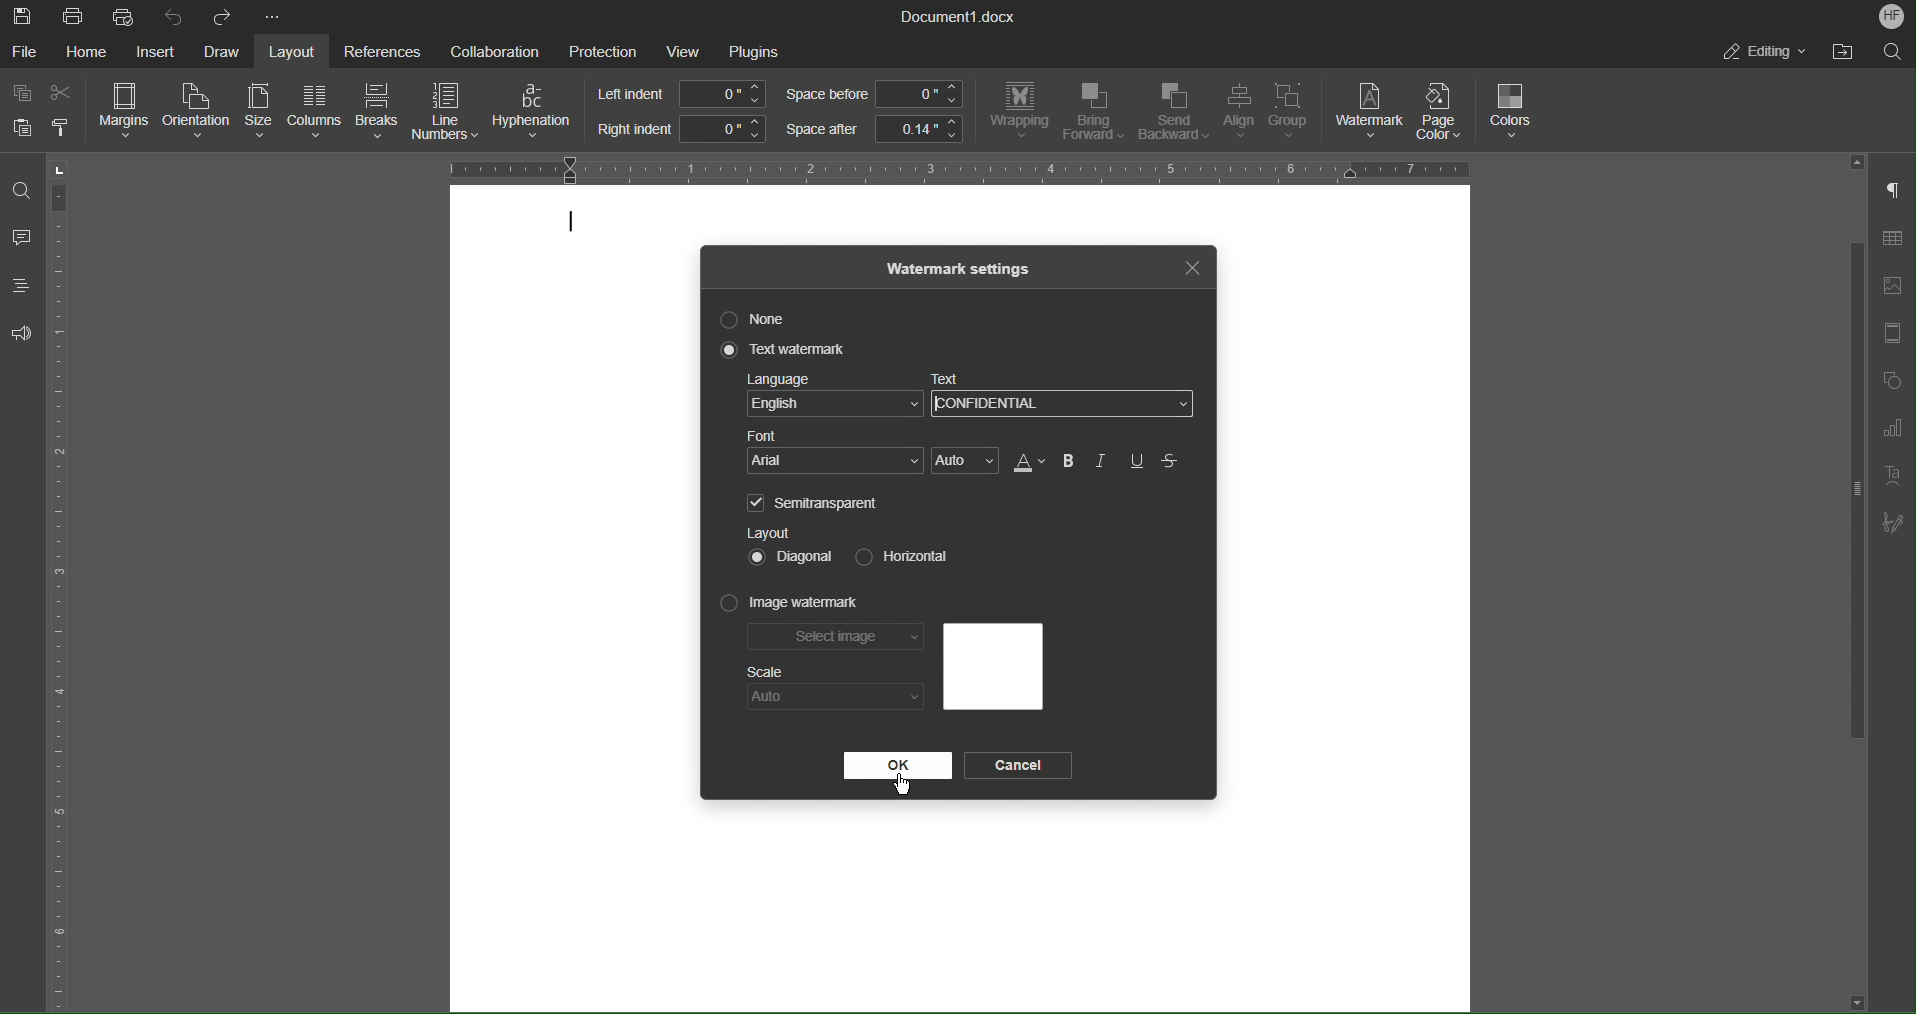 Image resolution: width=1916 pixels, height=1014 pixels. I want to click on Wrapping, so click(1019, 111).